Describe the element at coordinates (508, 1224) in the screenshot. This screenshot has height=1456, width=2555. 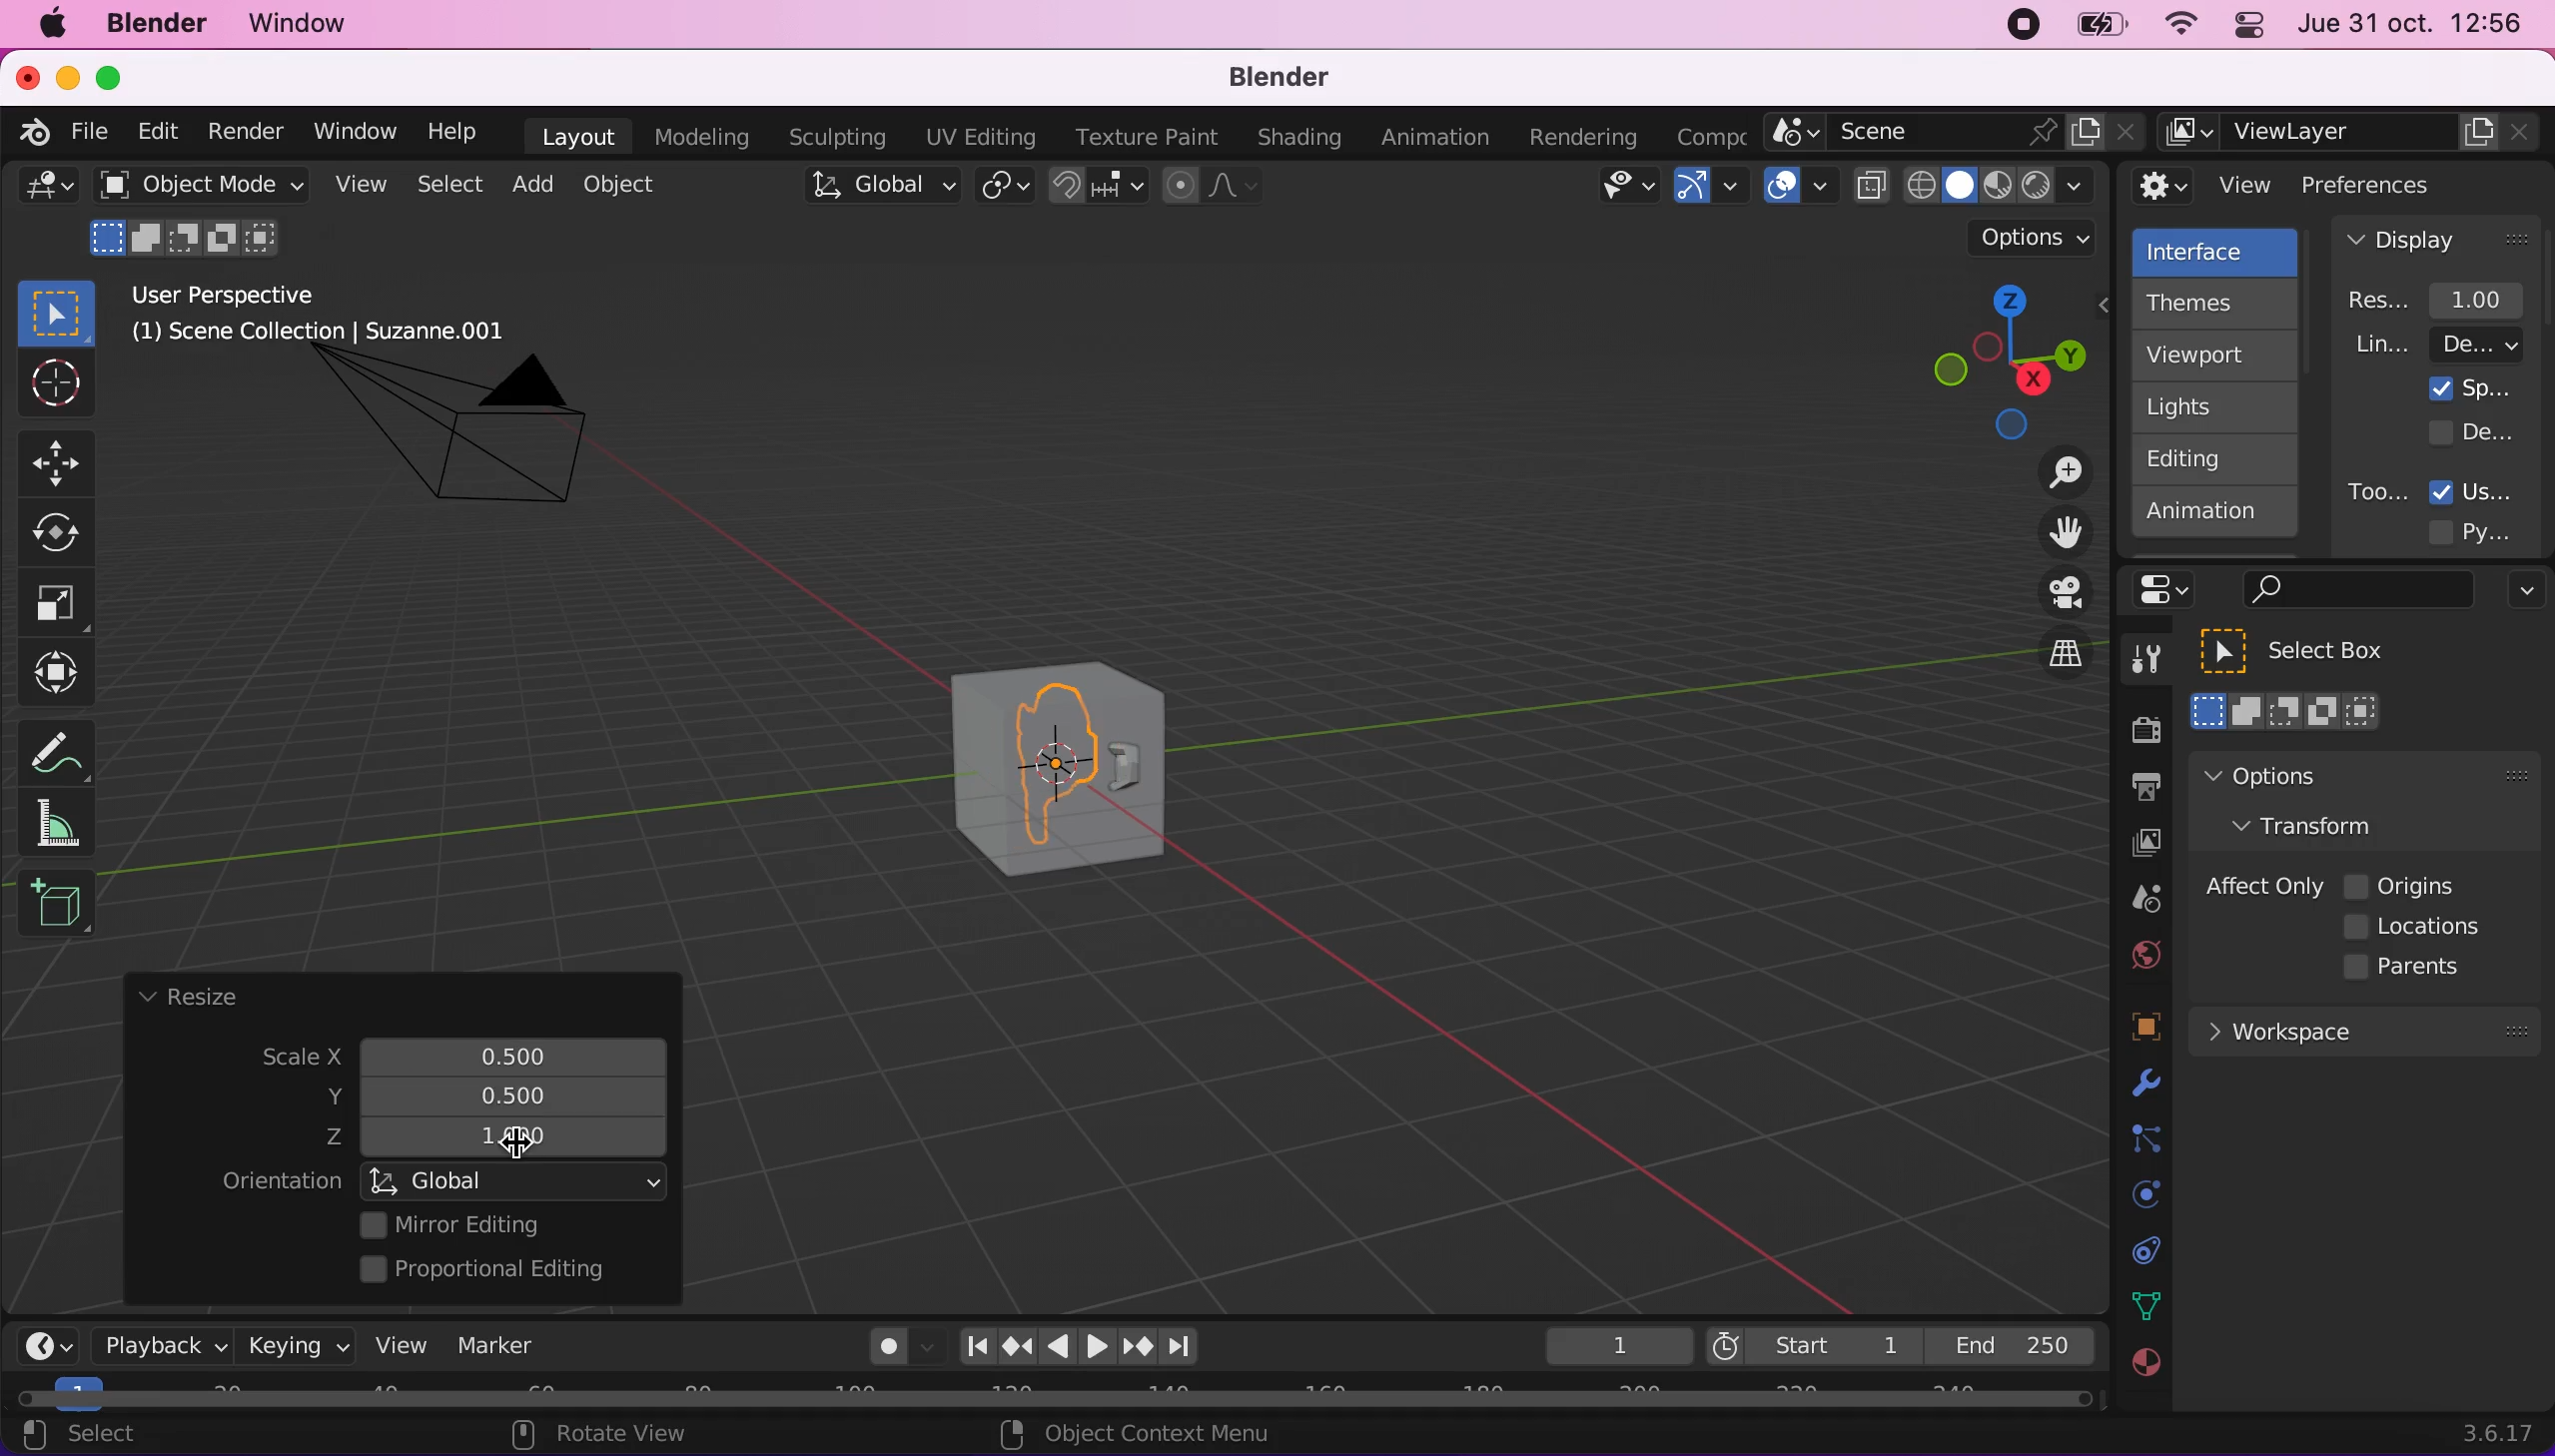
I see `mirror editing` at that location.